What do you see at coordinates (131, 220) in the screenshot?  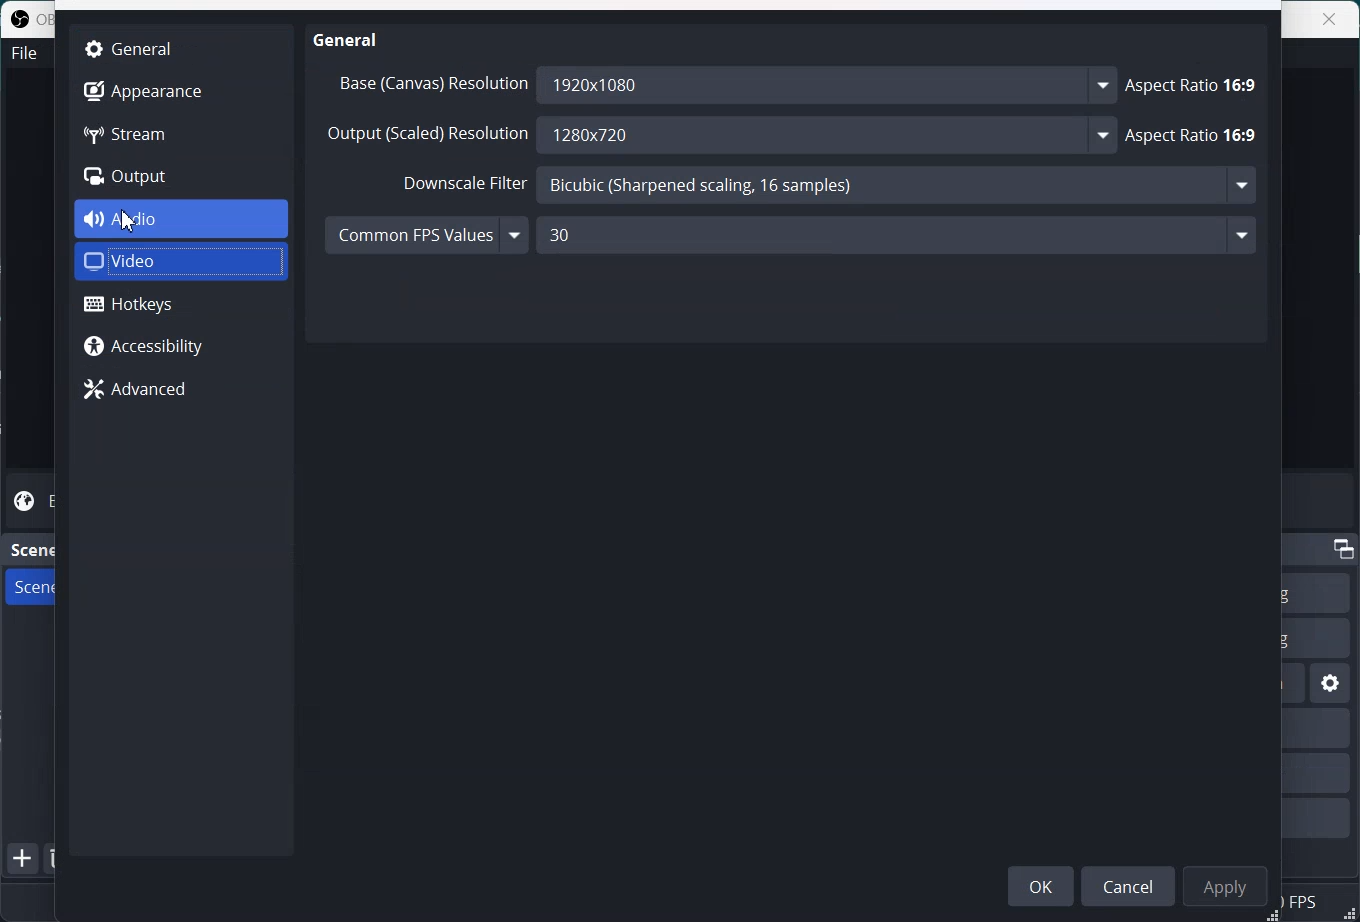 I see `Cursor` at bounding box center [131, 220].